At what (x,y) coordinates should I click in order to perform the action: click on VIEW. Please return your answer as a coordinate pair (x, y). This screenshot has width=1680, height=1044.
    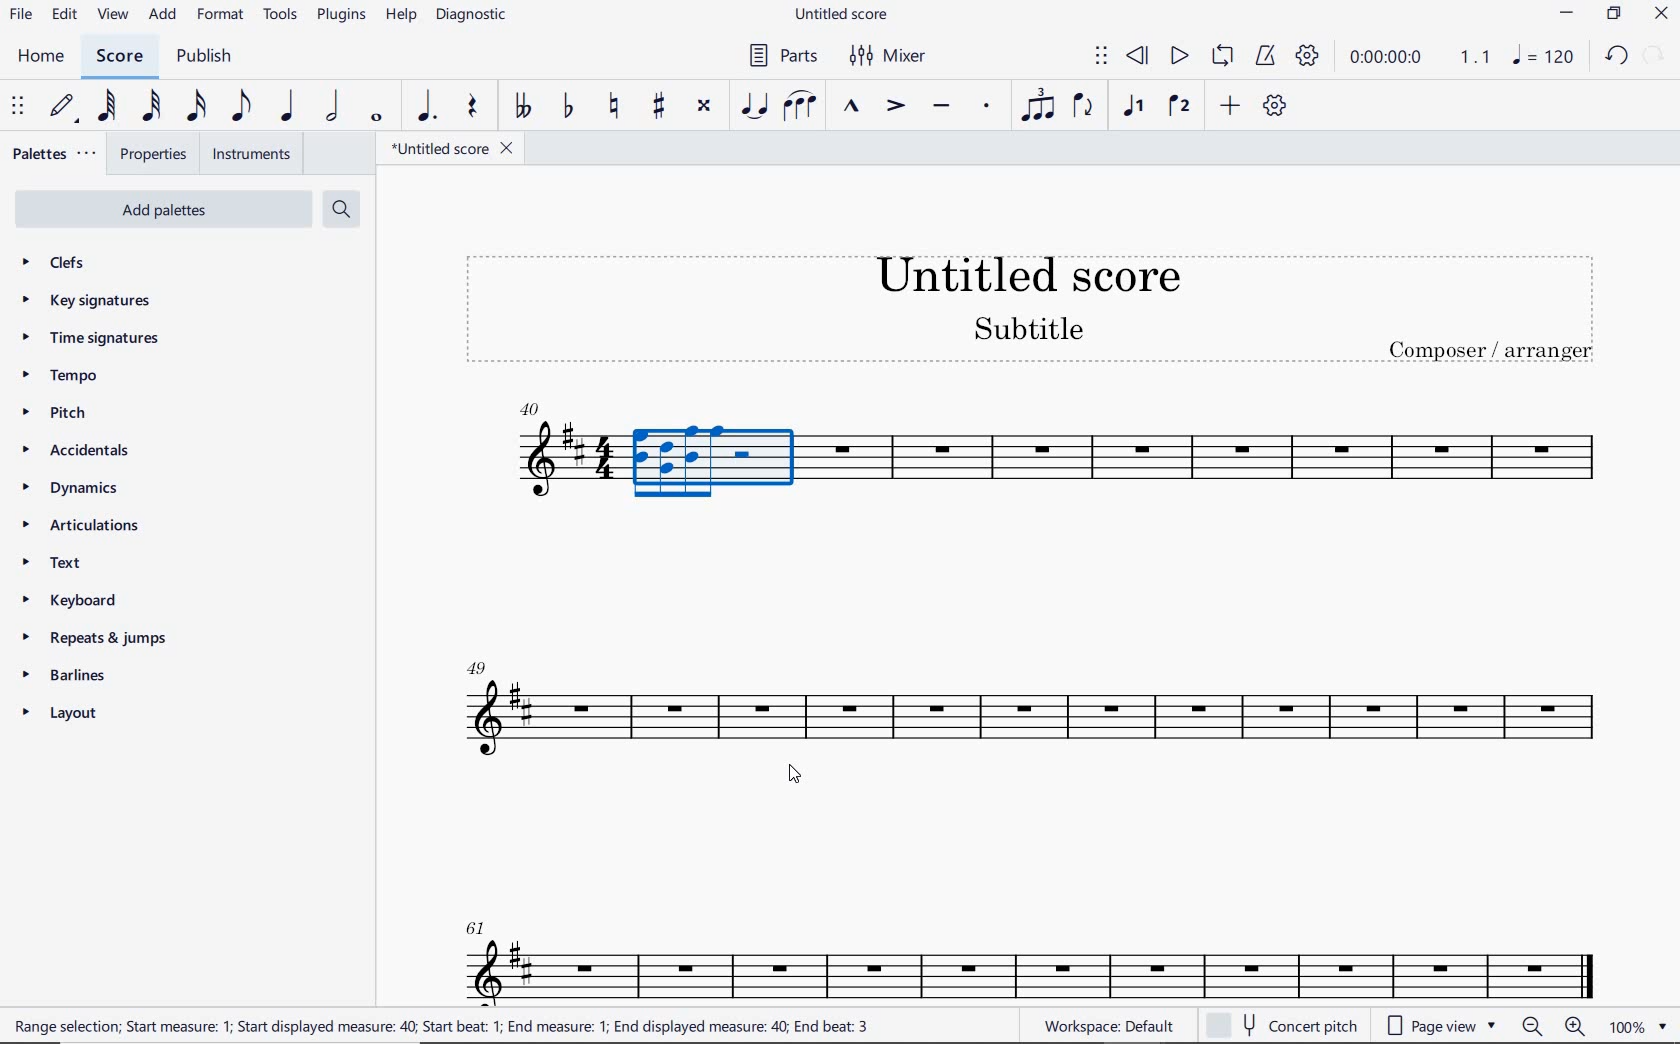
    Looking at the image, I should click on (113, 16).